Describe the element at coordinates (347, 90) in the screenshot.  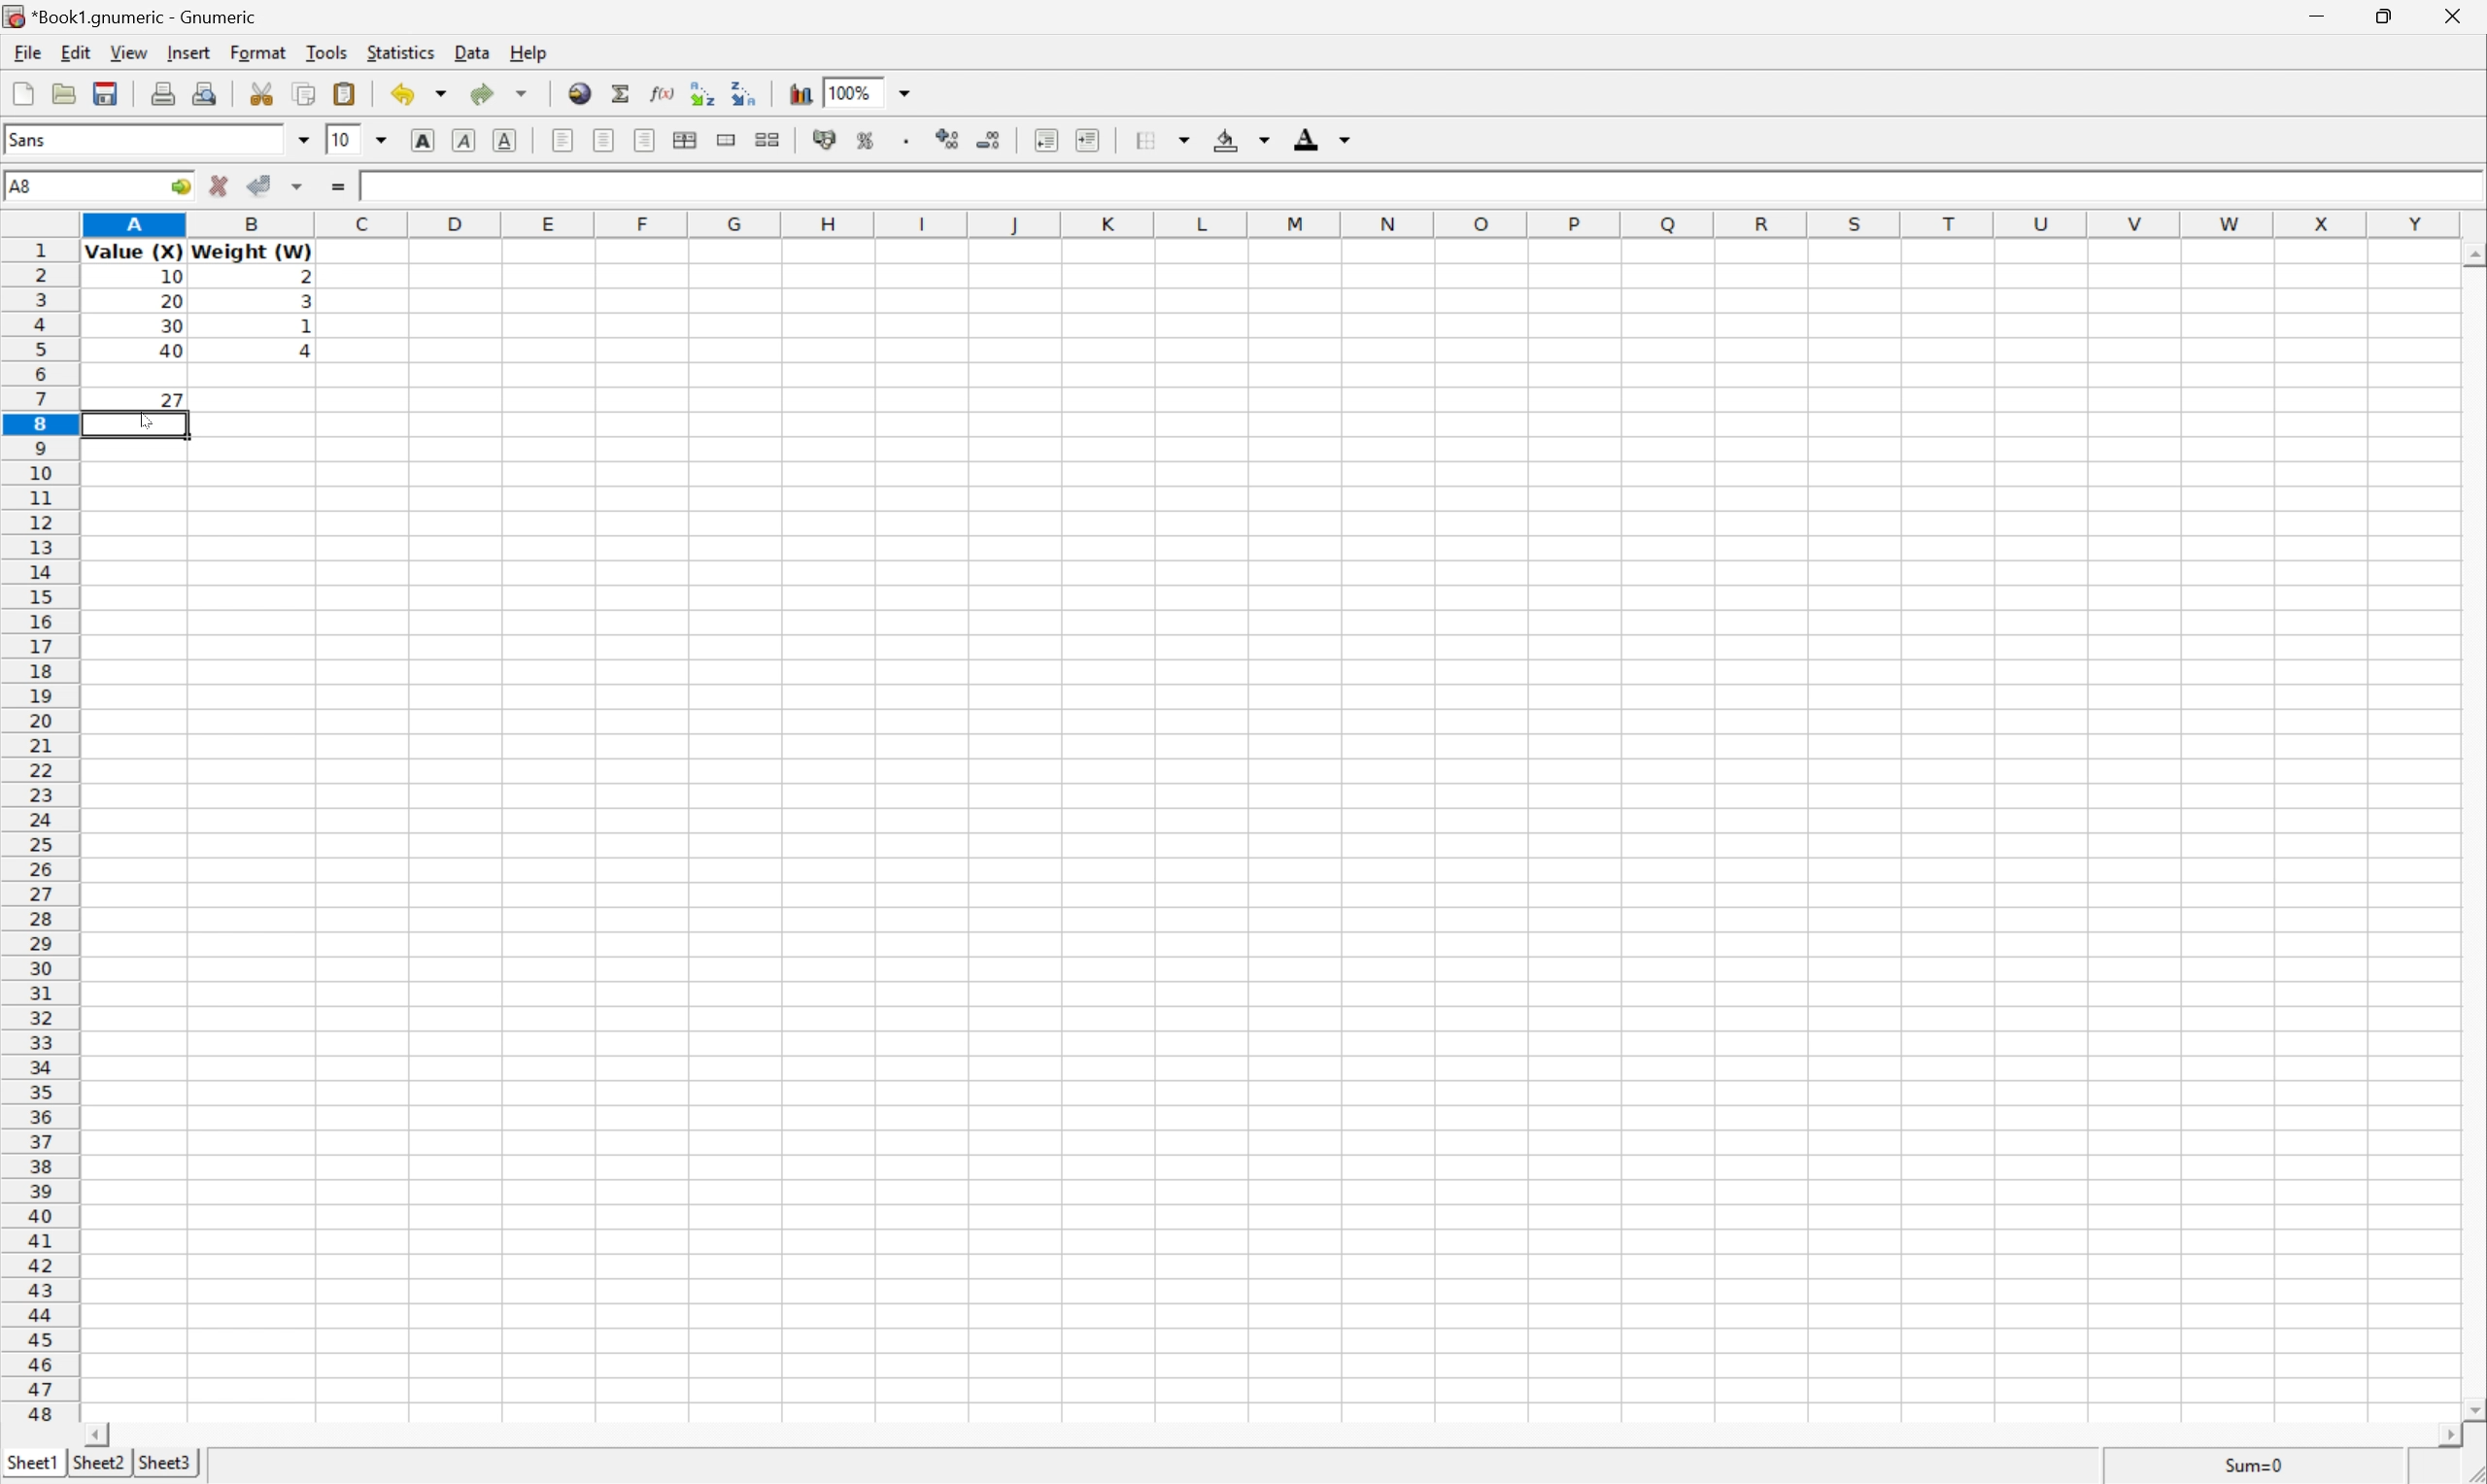
I see `Paste clipboard` at that location.